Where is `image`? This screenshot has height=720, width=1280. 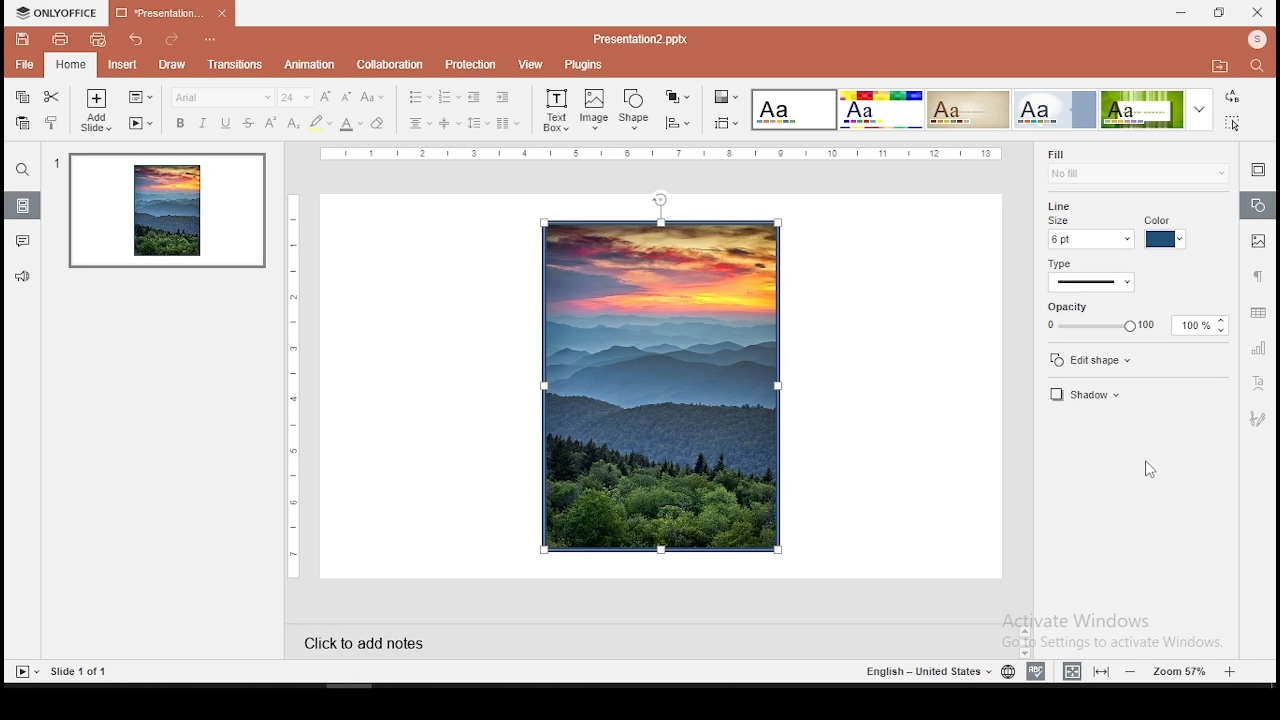
image is located at coordinates (594, 109).